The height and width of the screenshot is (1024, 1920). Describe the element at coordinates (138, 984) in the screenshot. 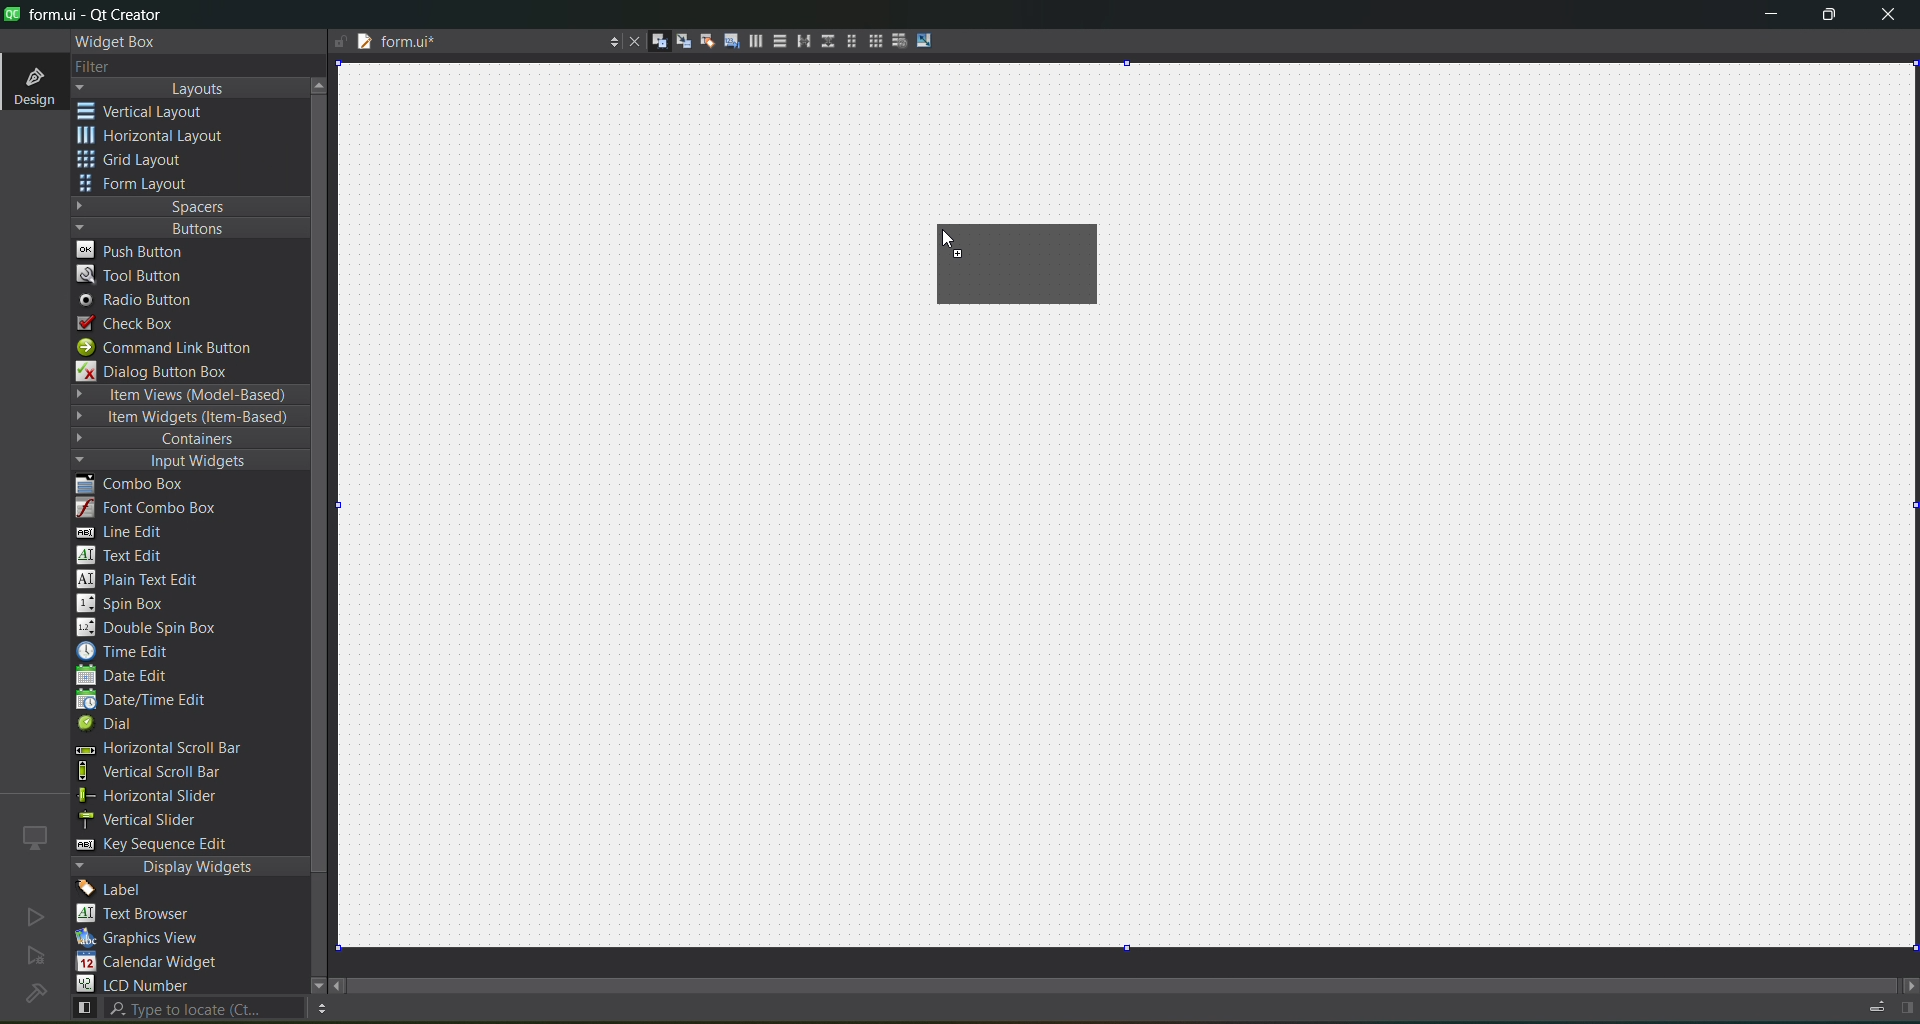

I see `lcd number` at that location.